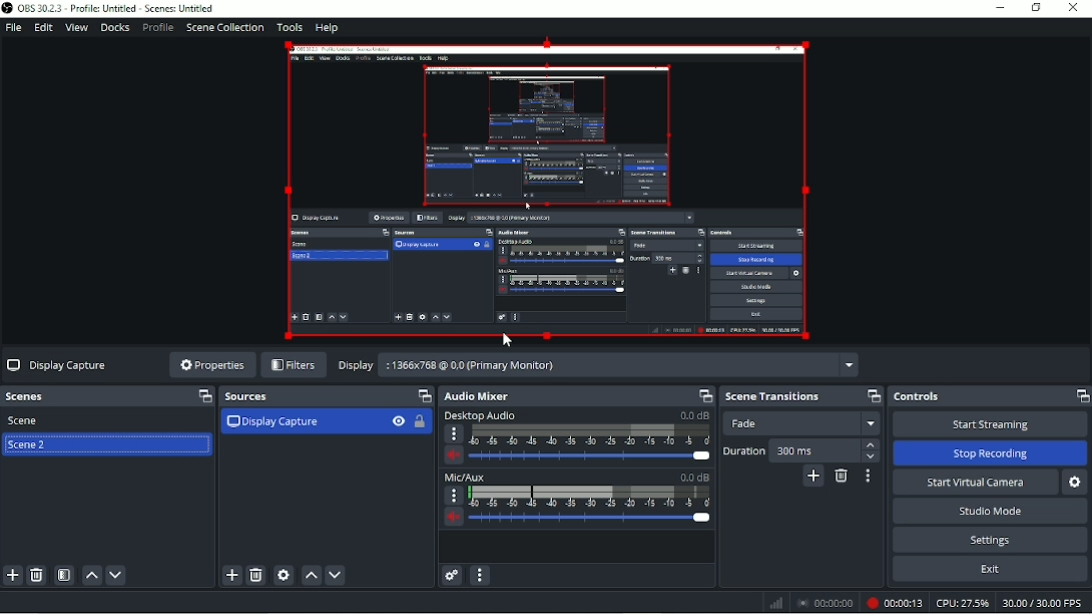  I want to click on Maximize, so click(874, 394).